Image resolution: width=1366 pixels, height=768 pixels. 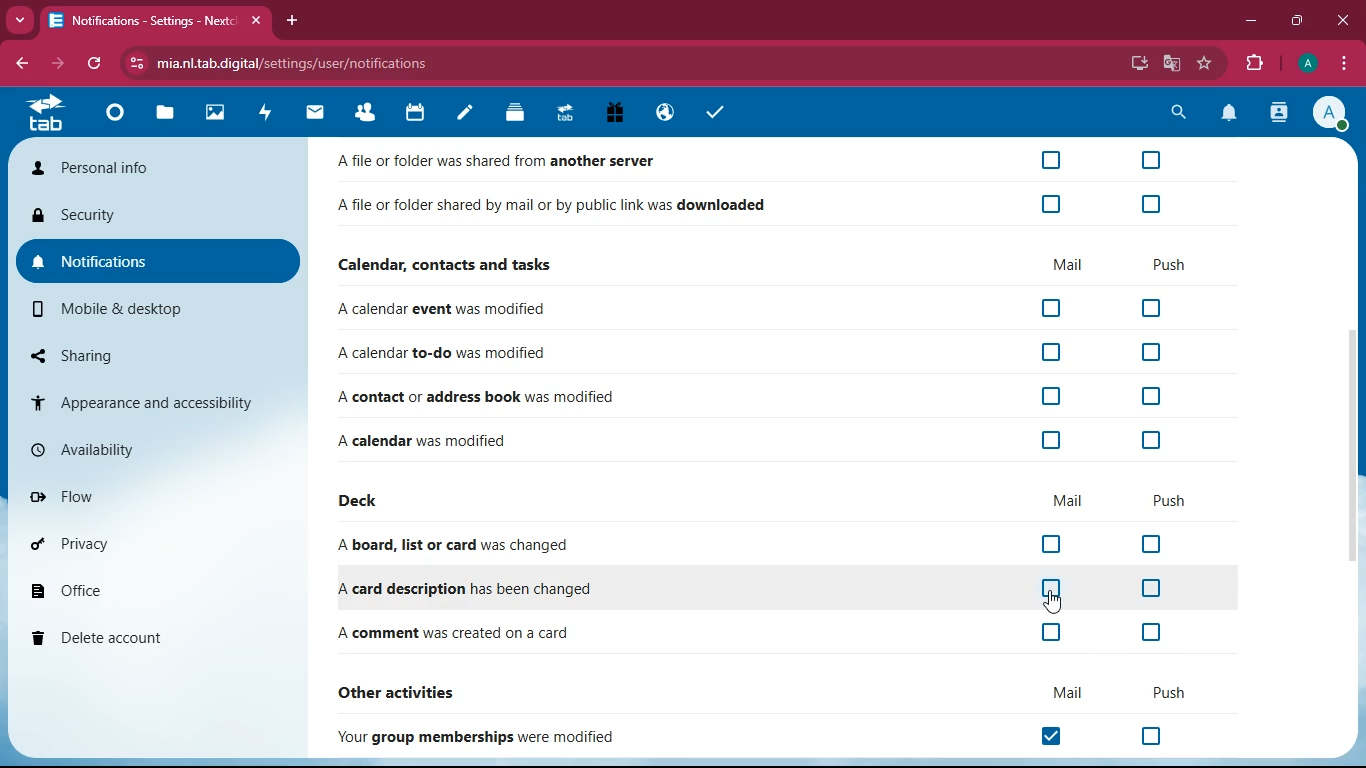 I want to click on View site informatin, so click(x=133, y=64).